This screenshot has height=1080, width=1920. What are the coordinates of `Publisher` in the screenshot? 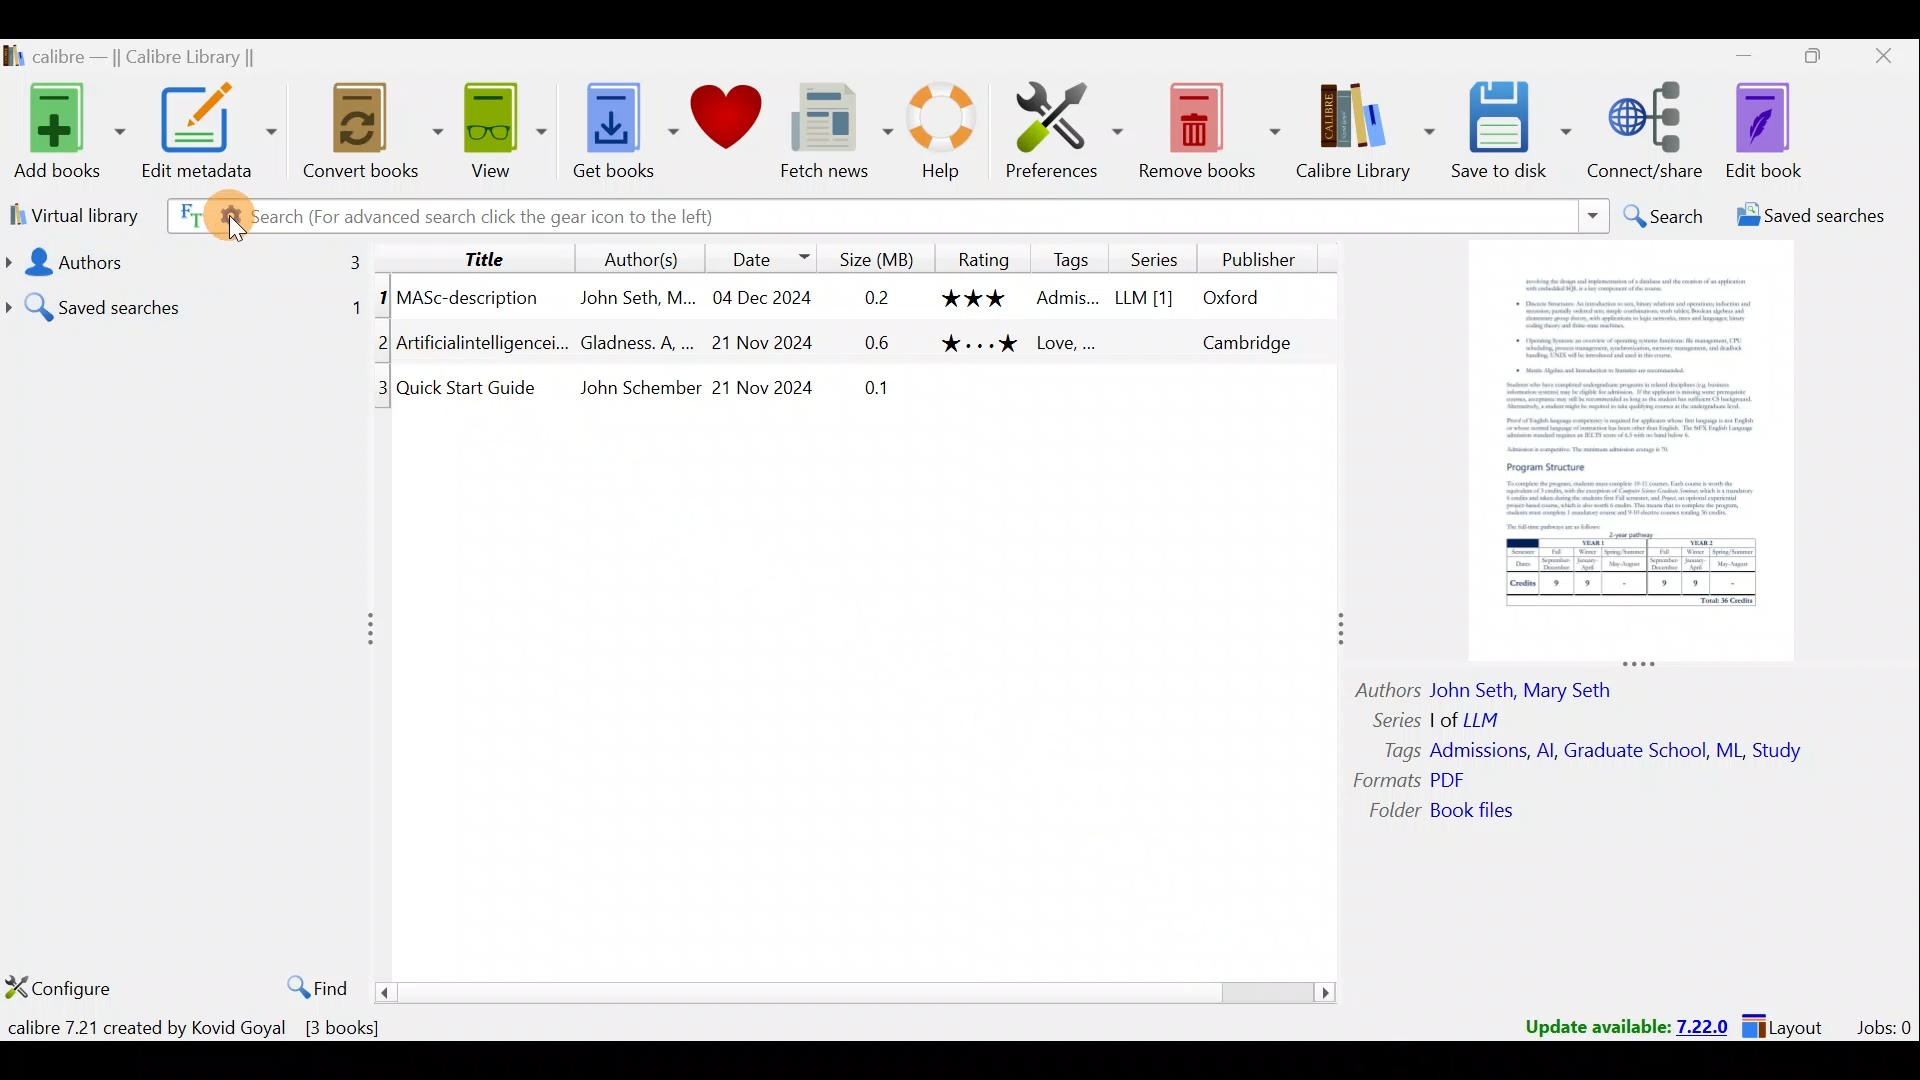 It's located at (1262, 262).